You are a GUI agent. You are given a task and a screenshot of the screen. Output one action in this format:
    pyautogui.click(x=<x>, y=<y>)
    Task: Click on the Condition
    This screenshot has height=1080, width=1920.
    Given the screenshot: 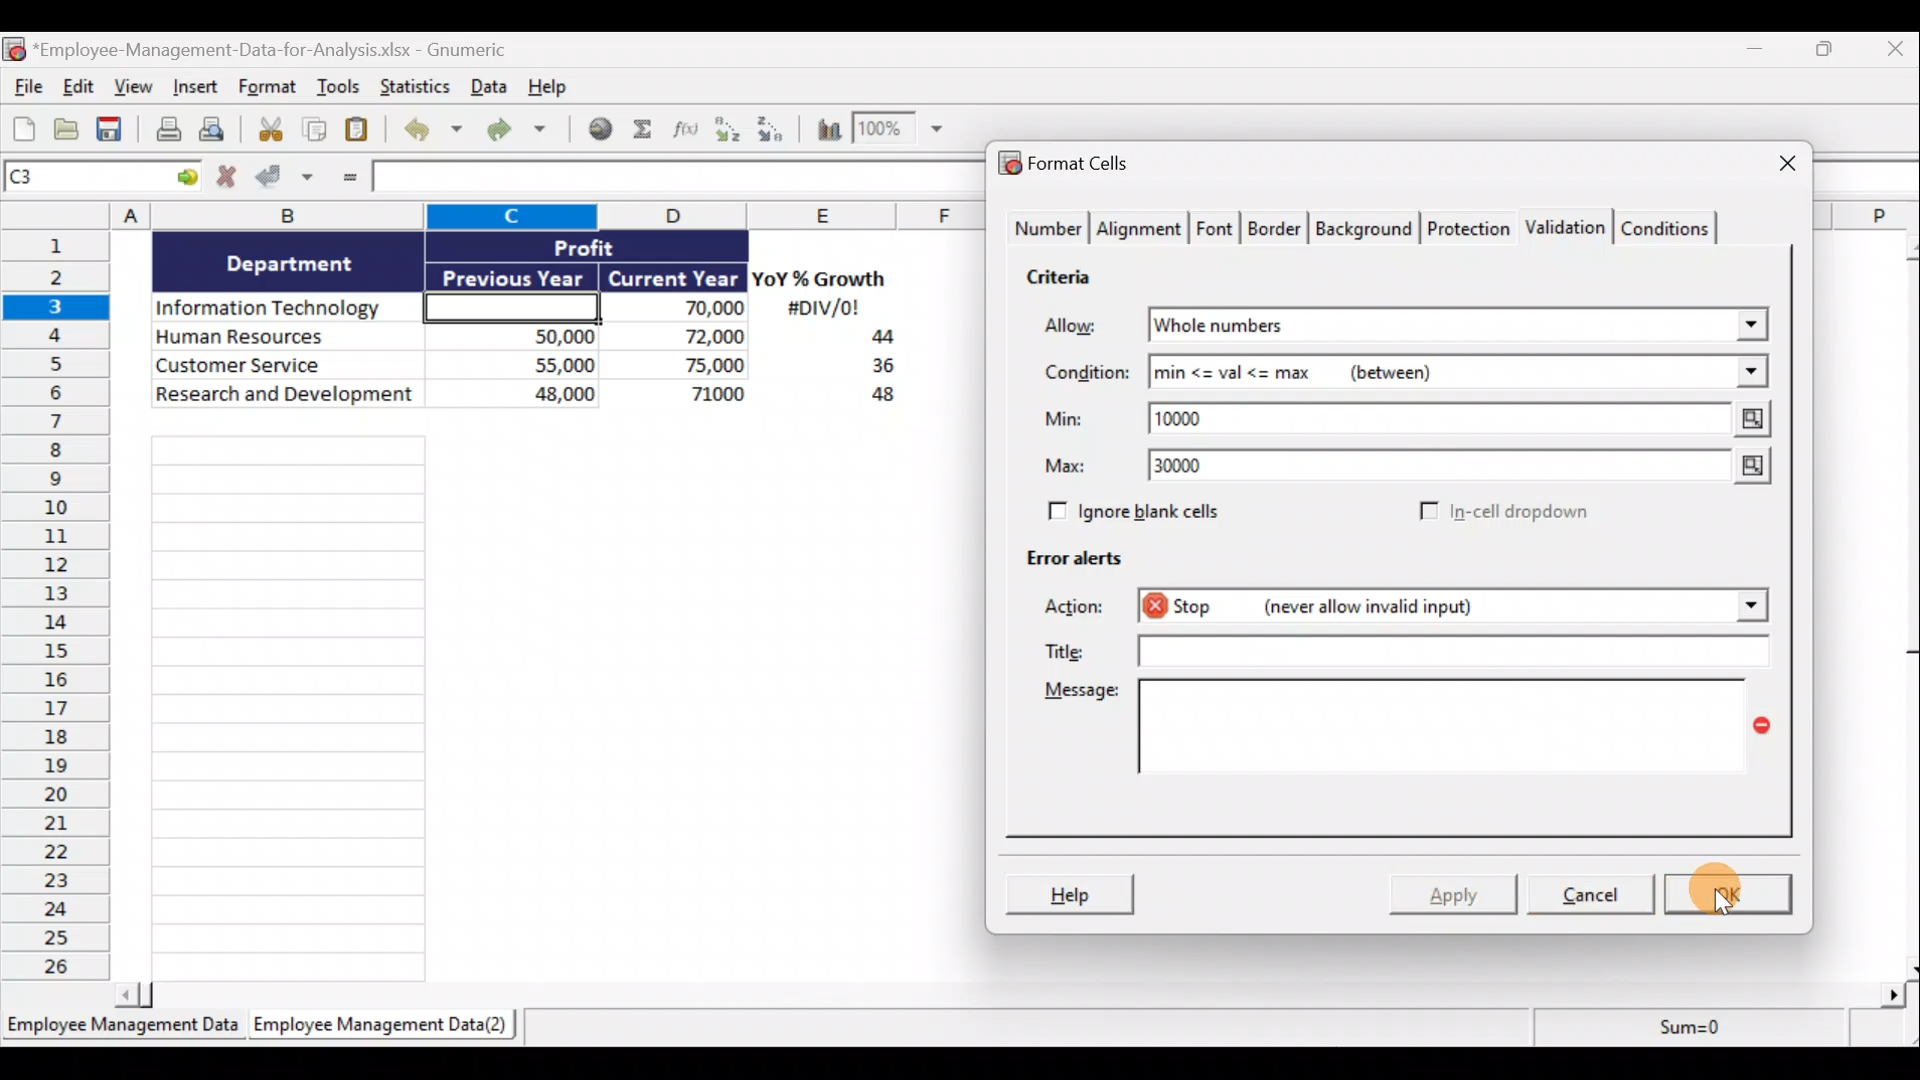 What is the action you would take?
    pyautogui.click(x=1085, y=373)
    